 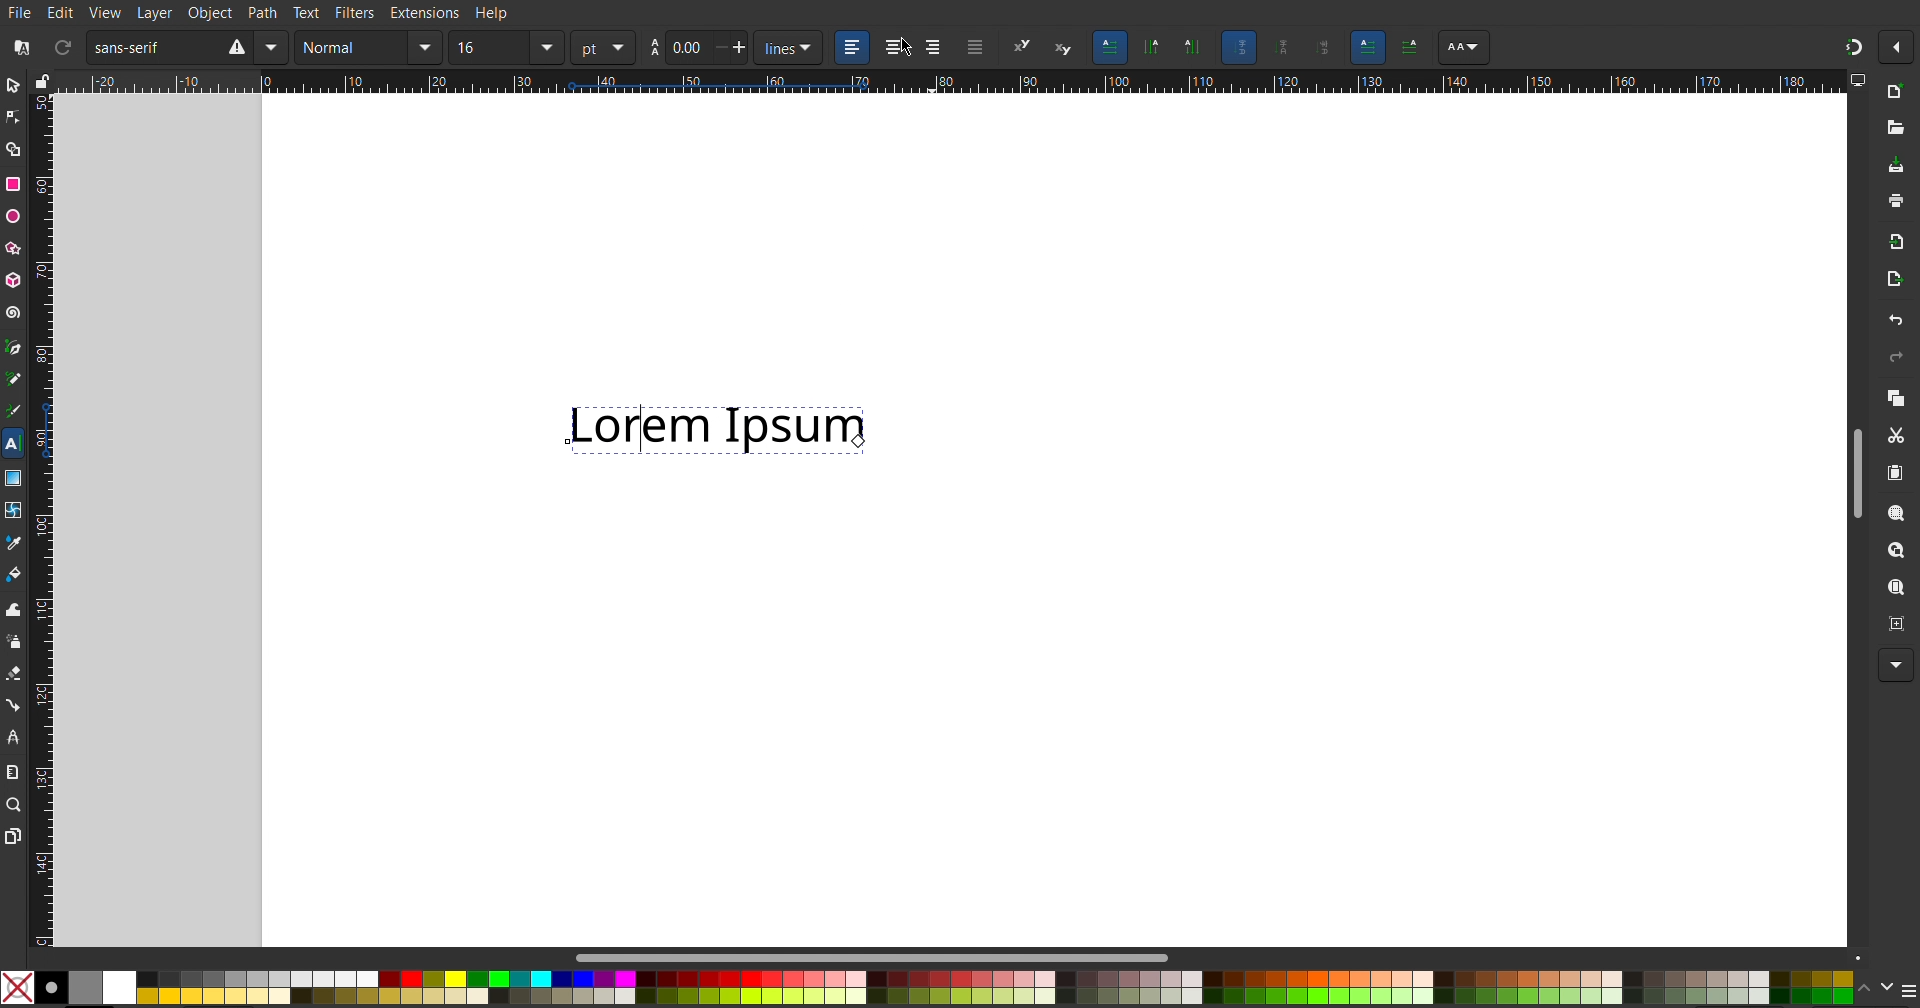 I want to click on Redo, so click(x=1897, y=358).